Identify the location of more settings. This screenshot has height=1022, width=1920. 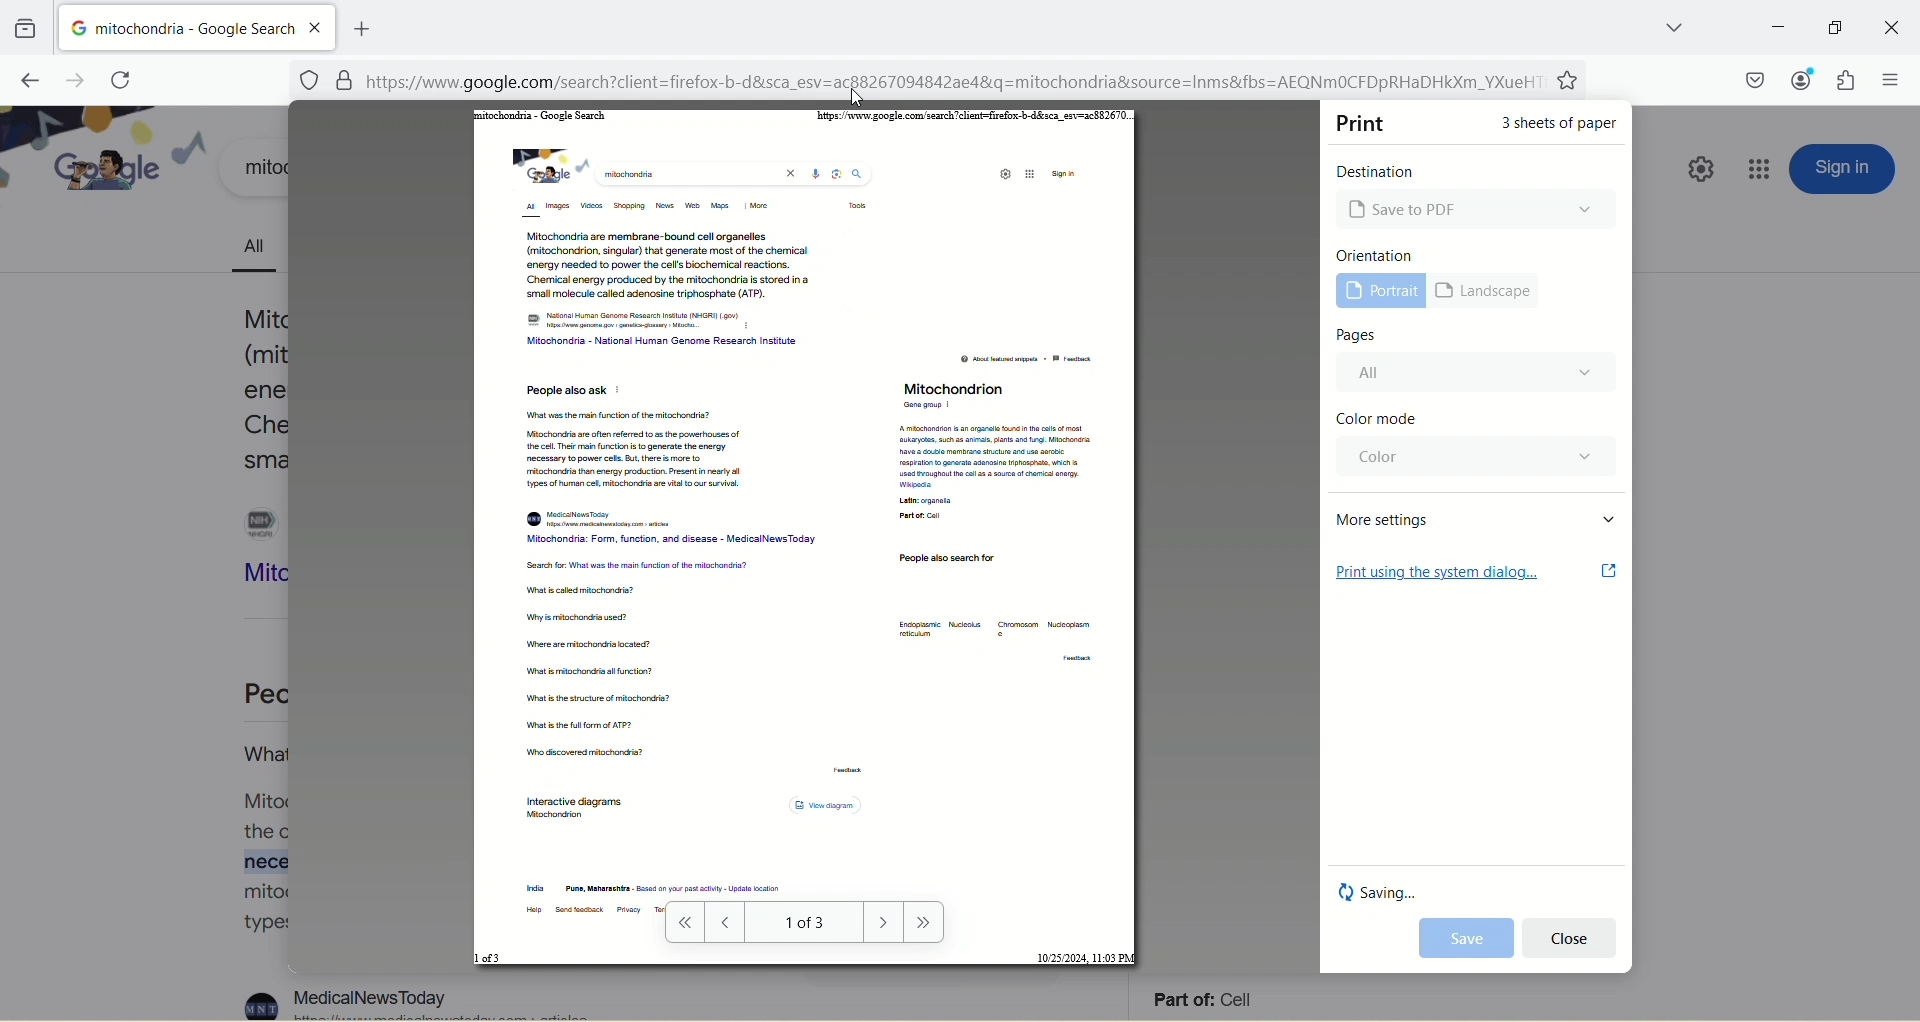
(1475, 518).